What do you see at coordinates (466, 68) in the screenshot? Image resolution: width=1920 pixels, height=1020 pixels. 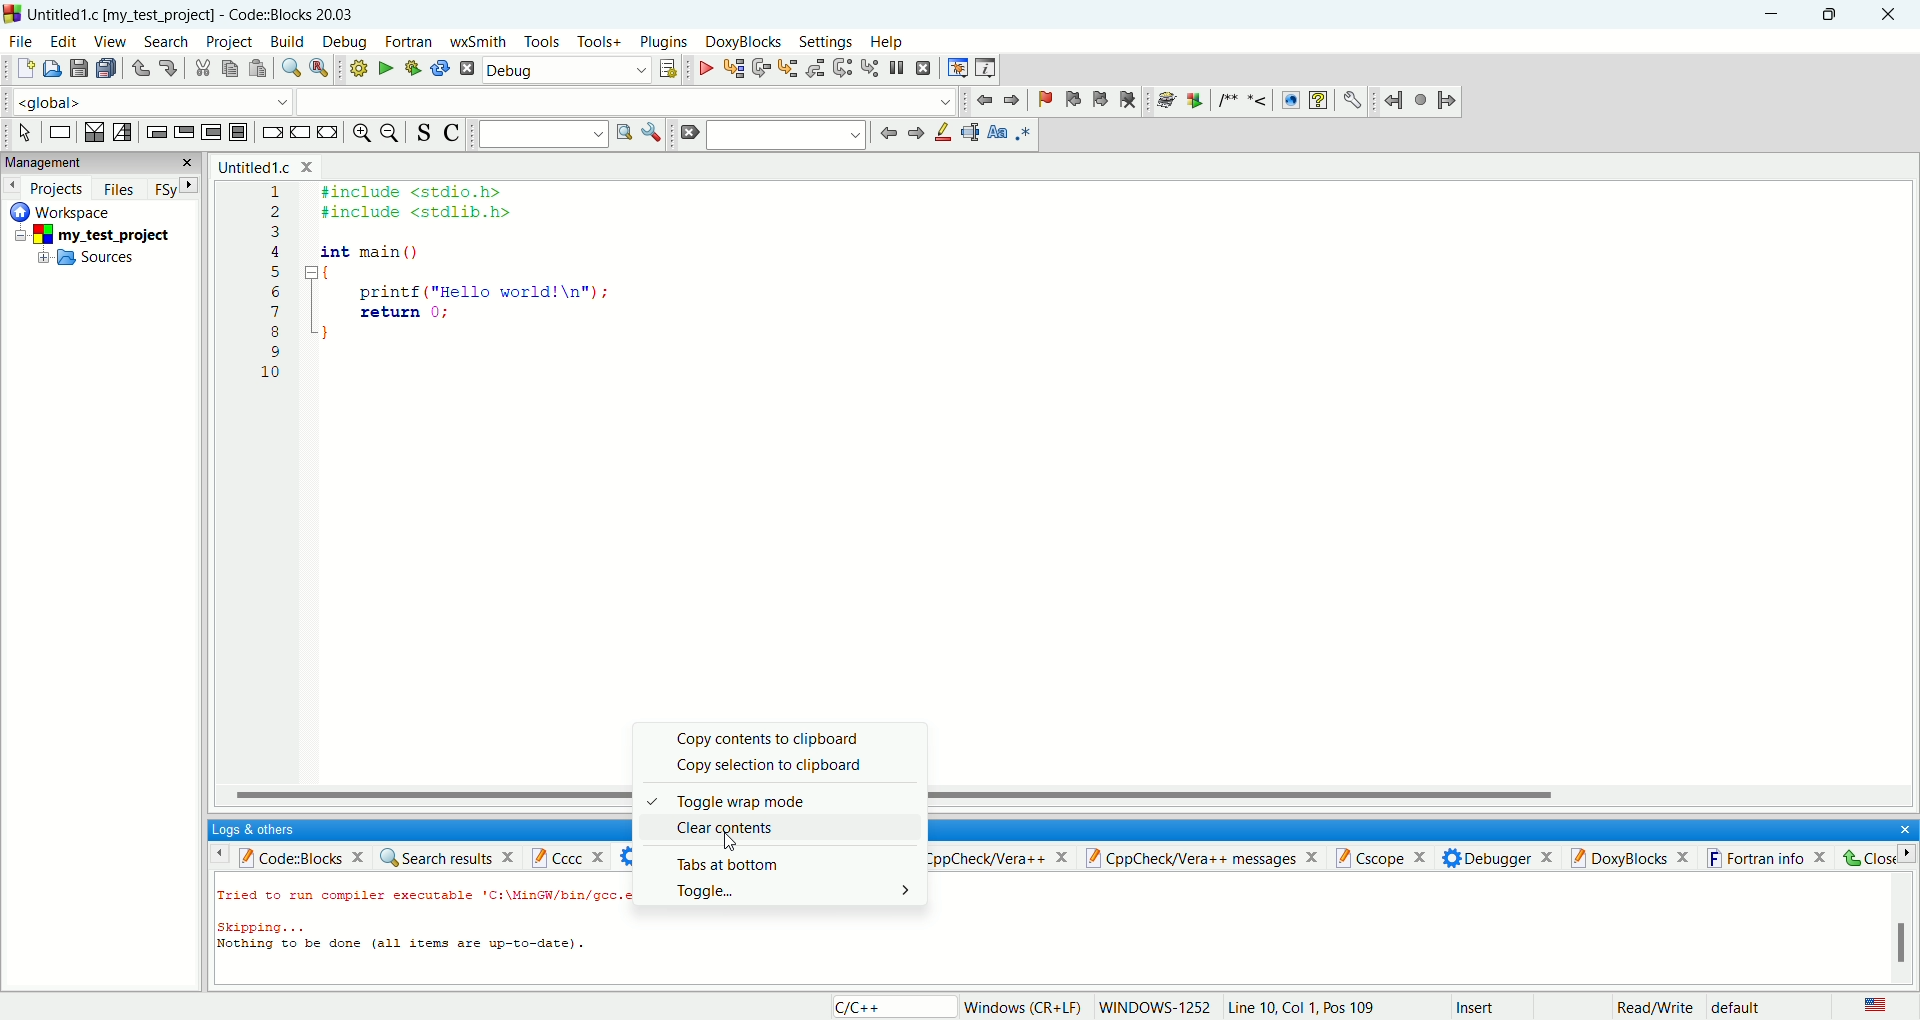 I see `abort` at bounding box center [466, 68].